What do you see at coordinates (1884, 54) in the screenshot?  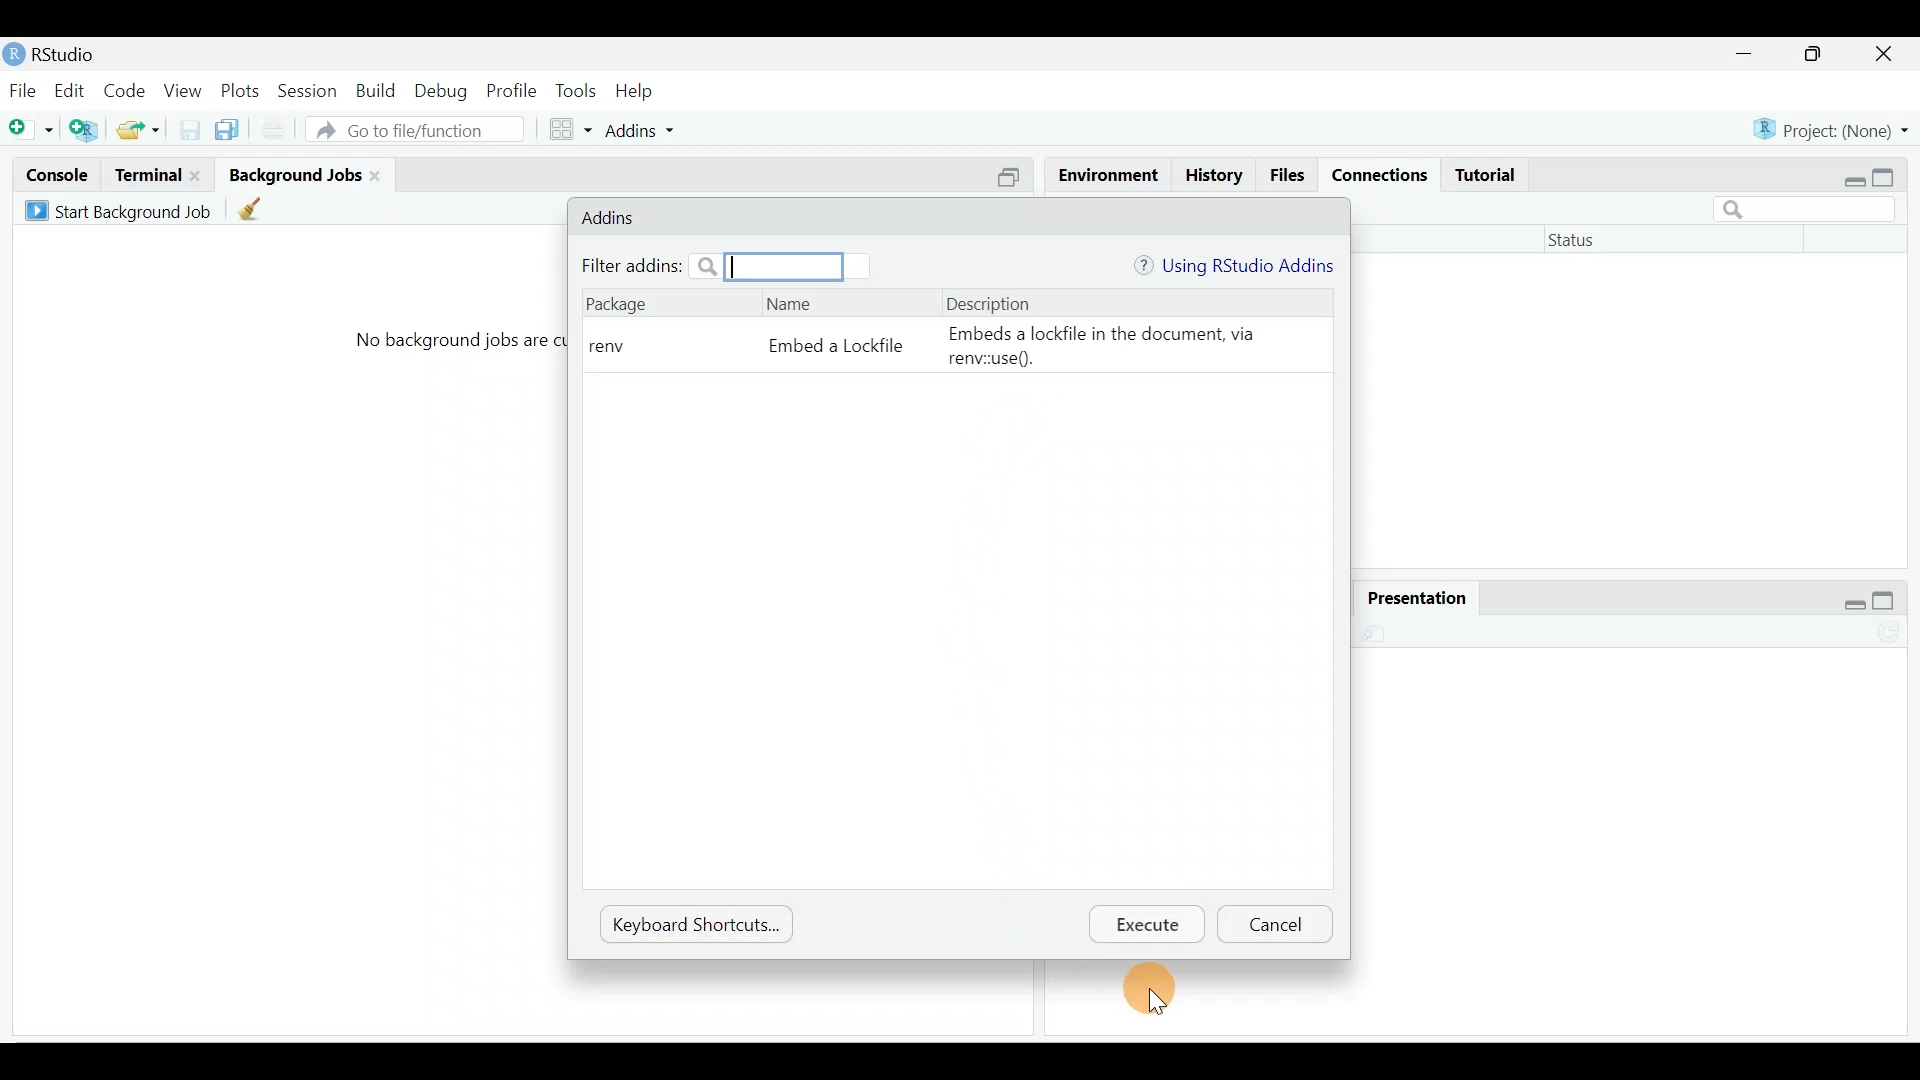 I see `close` at bounding box center [1884, 54].